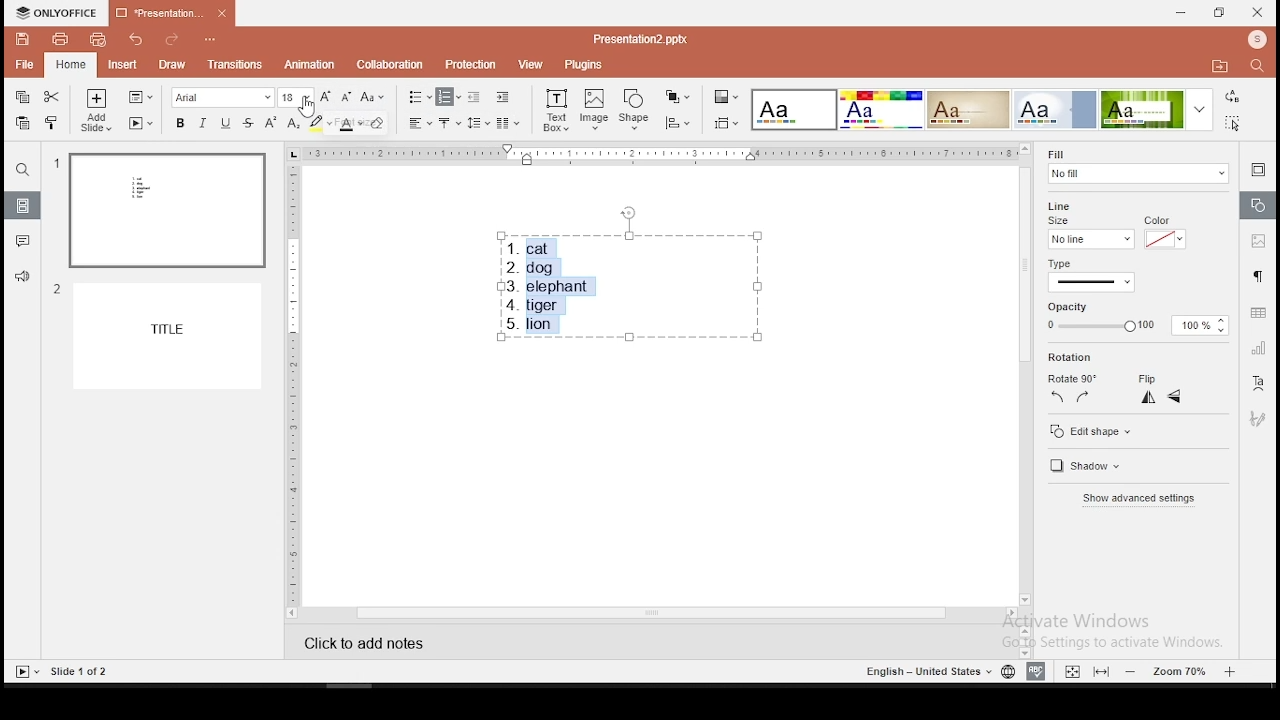  What do you see at coordinates (1098, 431) in the screenshot?
I see `edit shape` at bounding box center [1098, 431].